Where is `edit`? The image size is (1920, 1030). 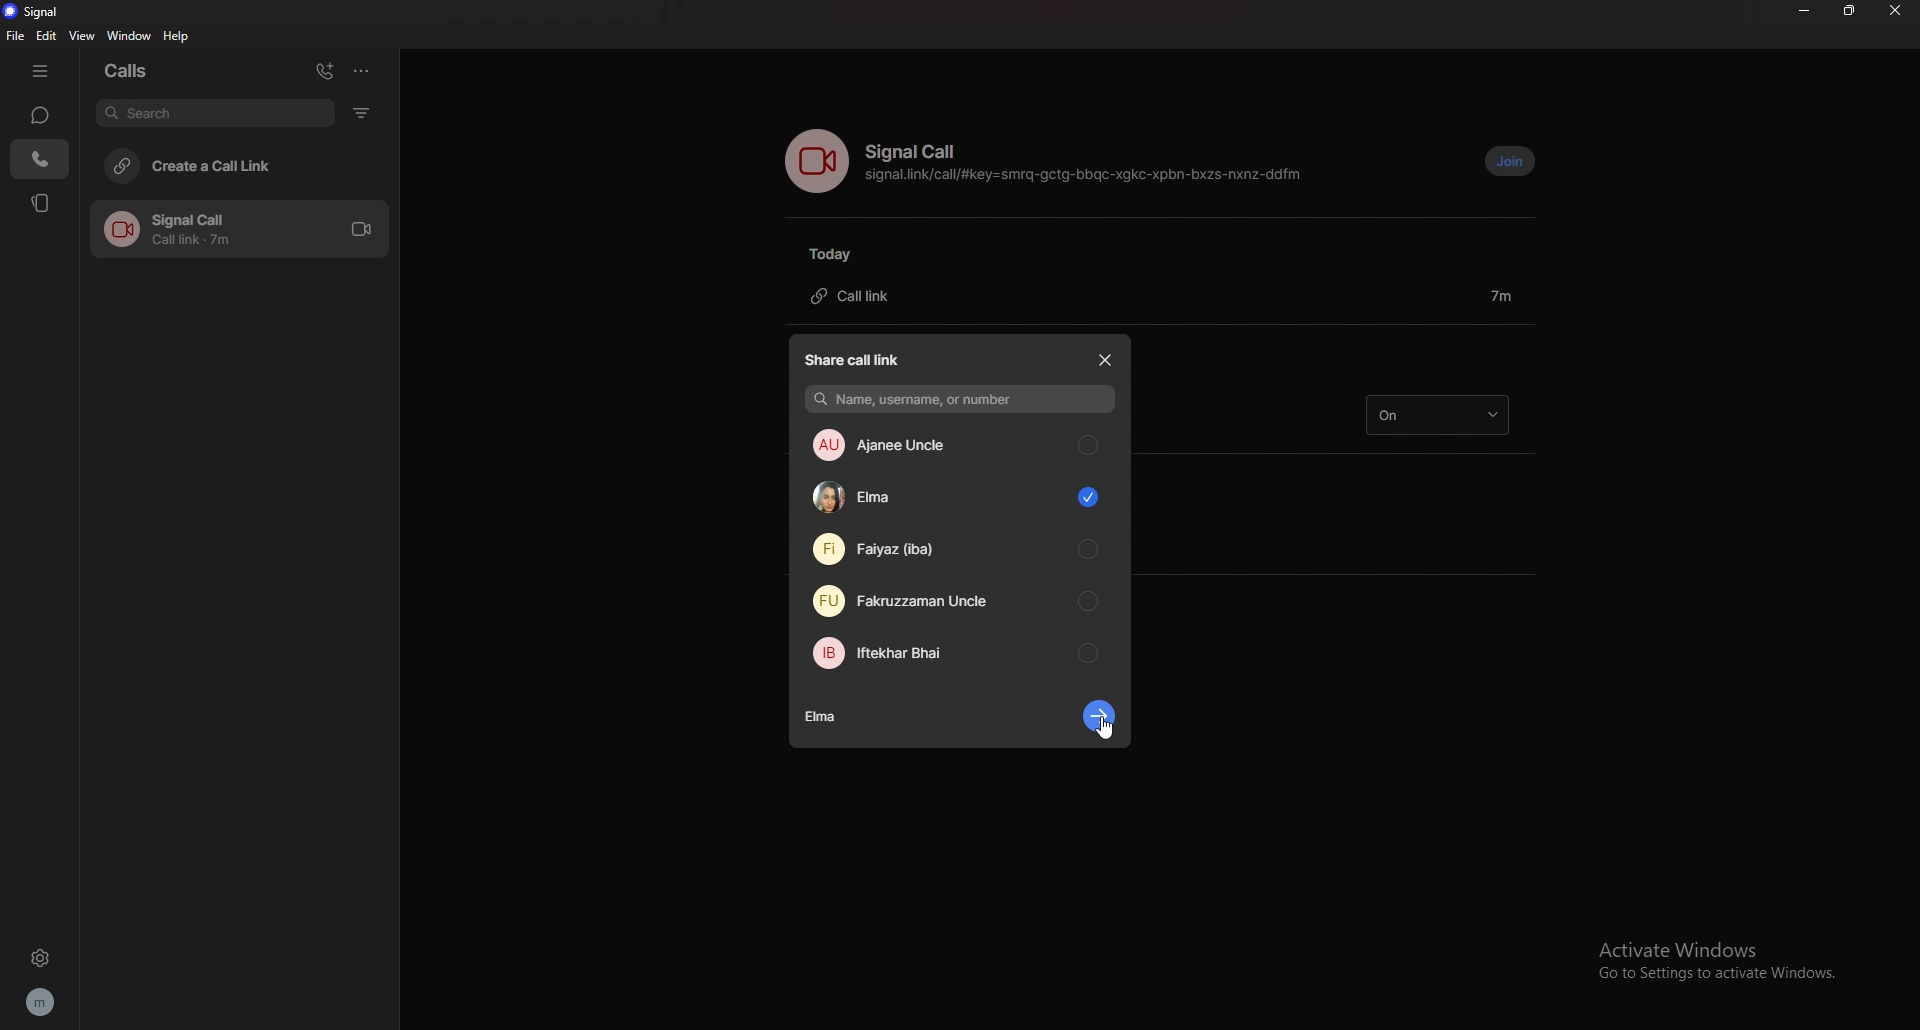
edit is located at coordinates (47, 36).